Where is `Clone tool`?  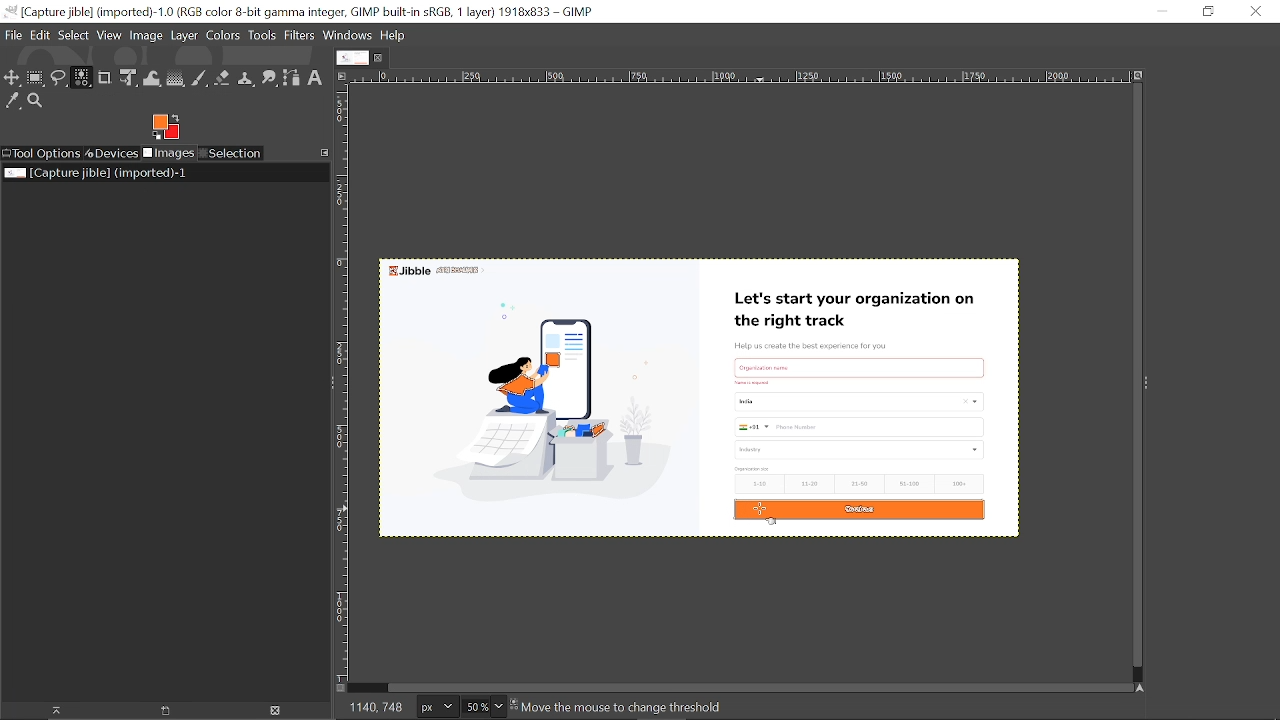 Clone tool is located at coordinates (245, 78).